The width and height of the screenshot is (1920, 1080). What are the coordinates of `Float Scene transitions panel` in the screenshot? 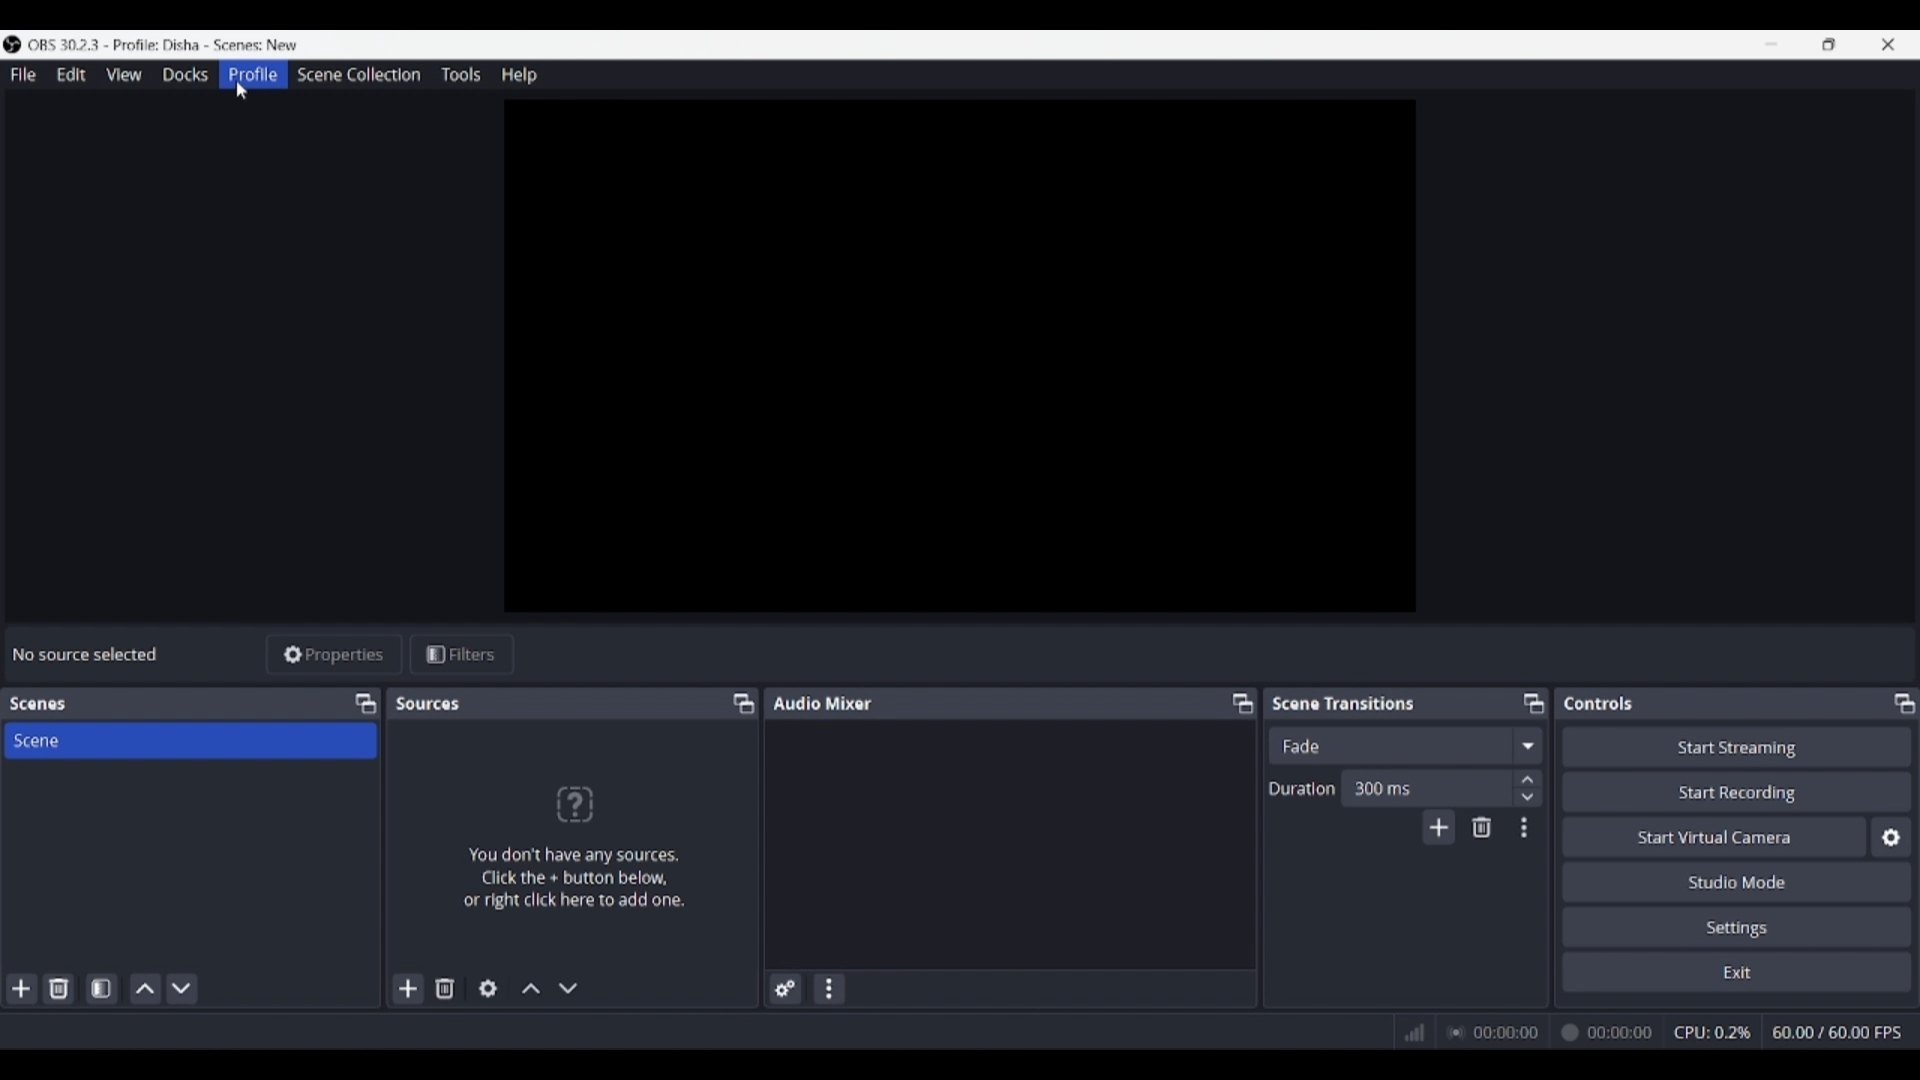 It's located at (1534, 703).